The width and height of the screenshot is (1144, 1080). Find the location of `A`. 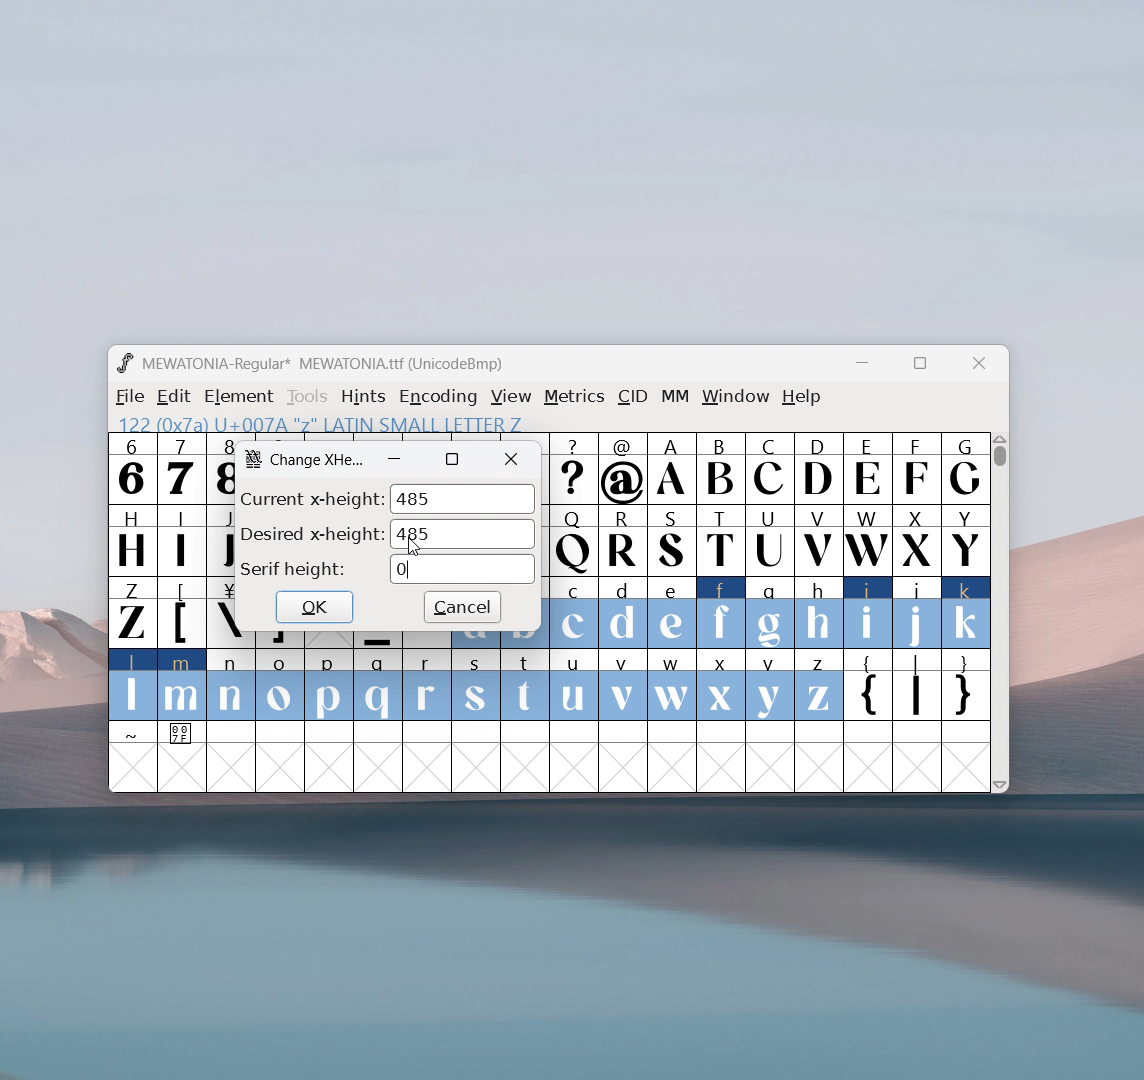

A is located at coordinates (673, 469).